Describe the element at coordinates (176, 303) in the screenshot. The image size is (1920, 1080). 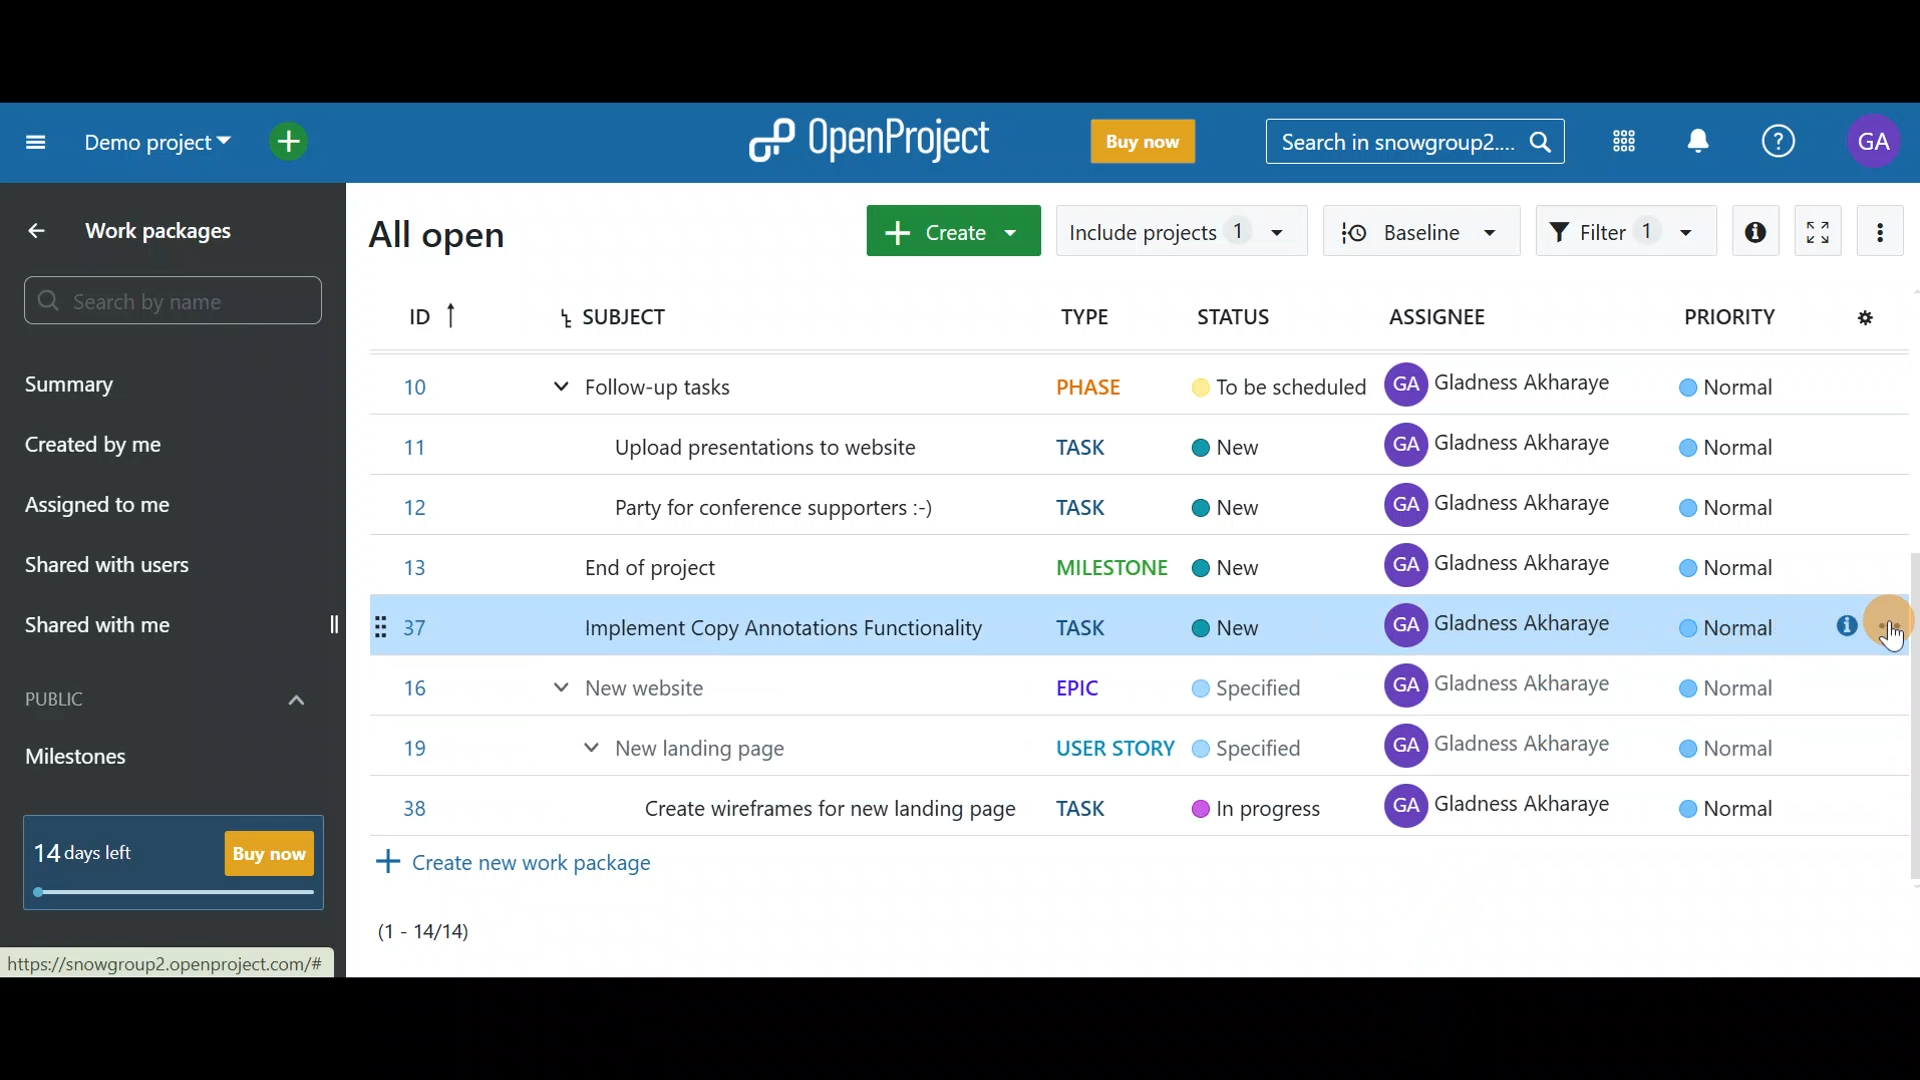
I see `Search bar` at that location.